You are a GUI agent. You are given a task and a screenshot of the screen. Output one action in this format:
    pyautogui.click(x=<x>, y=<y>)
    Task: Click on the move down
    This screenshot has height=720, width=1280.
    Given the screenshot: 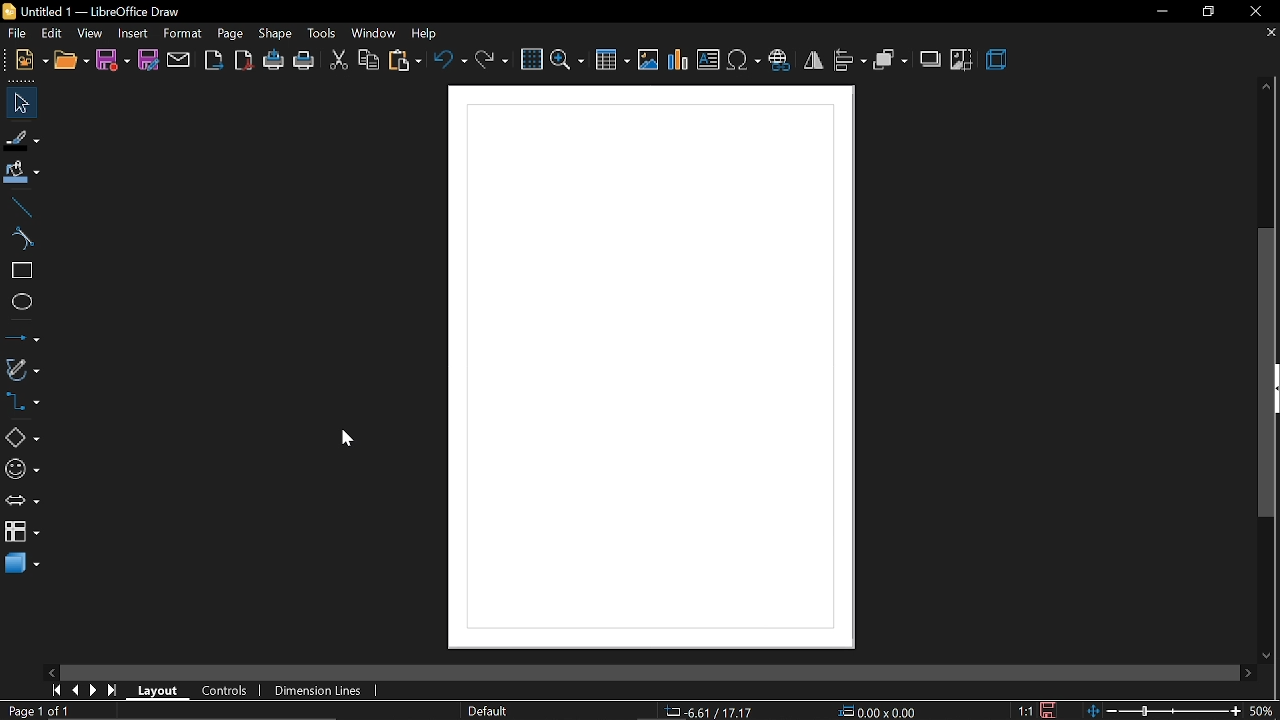 What is the action you would take?
    pyautogui.click(x=1266, y=655)
    